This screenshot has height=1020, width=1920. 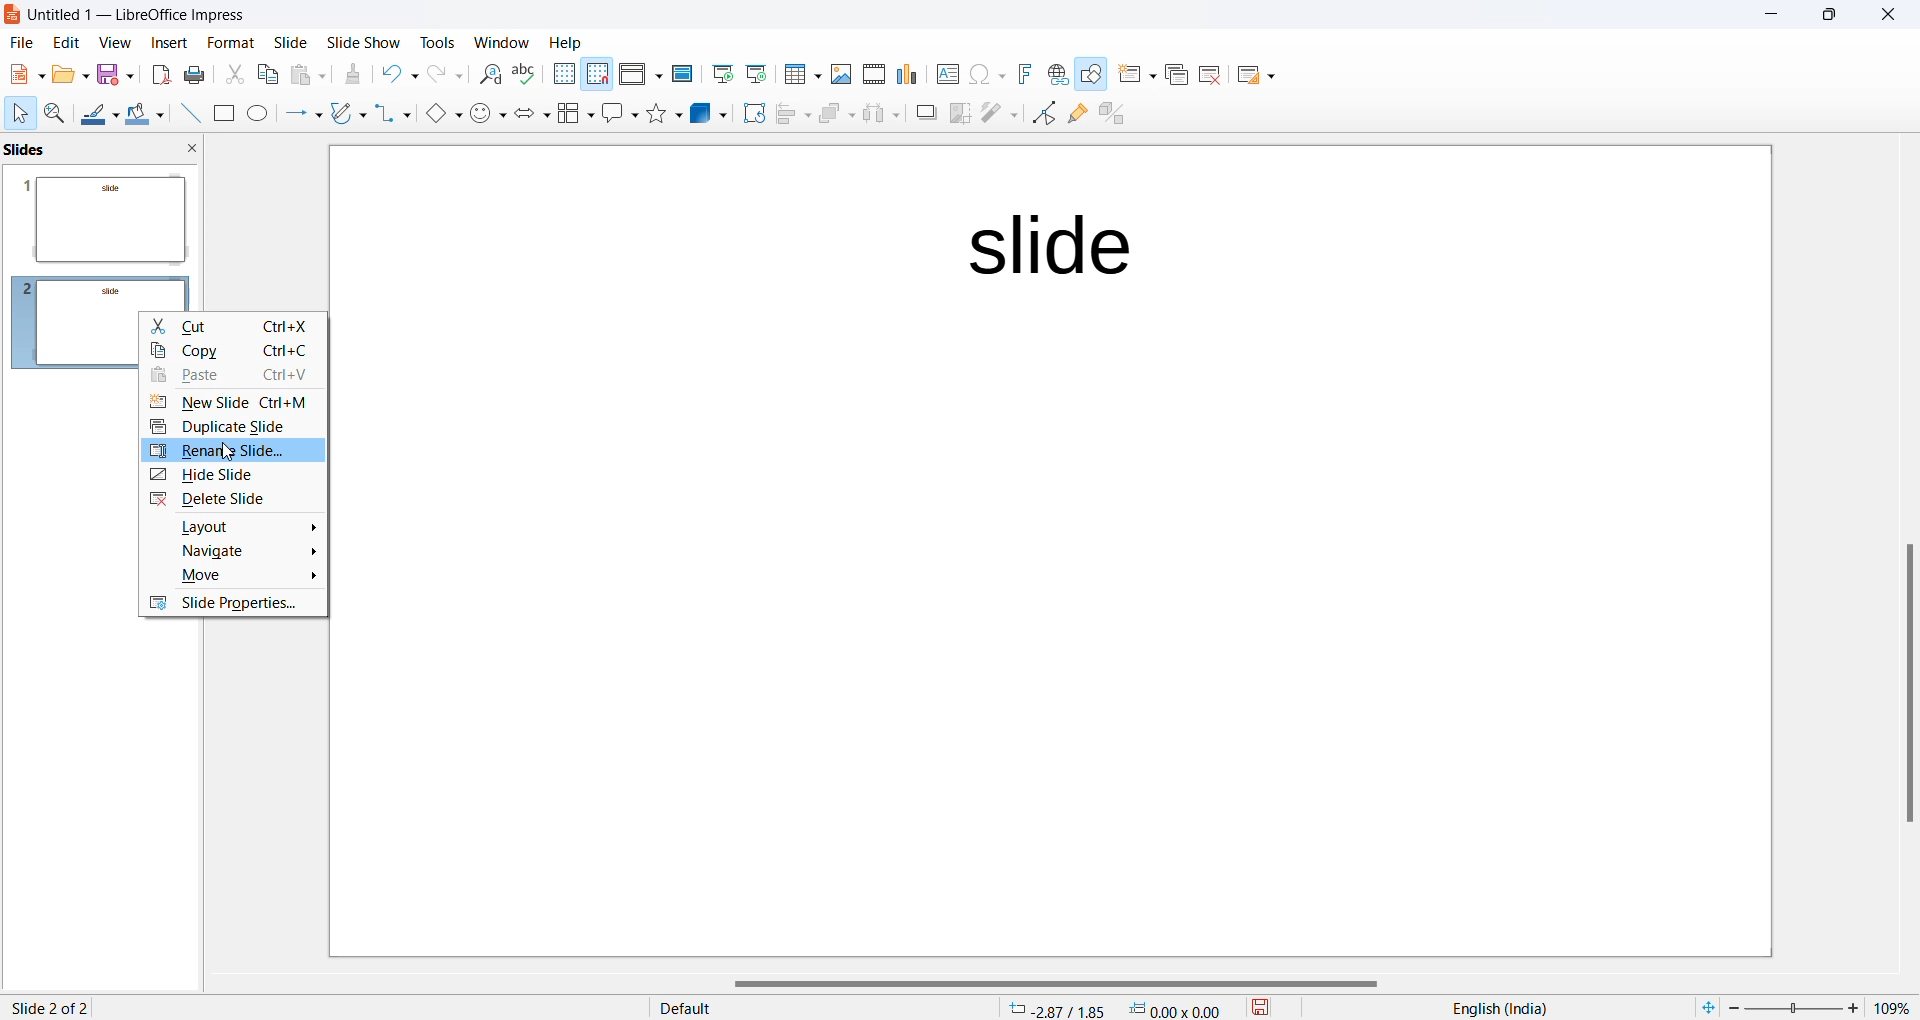 I want to click on Arrange, so click(x=832, y=117).